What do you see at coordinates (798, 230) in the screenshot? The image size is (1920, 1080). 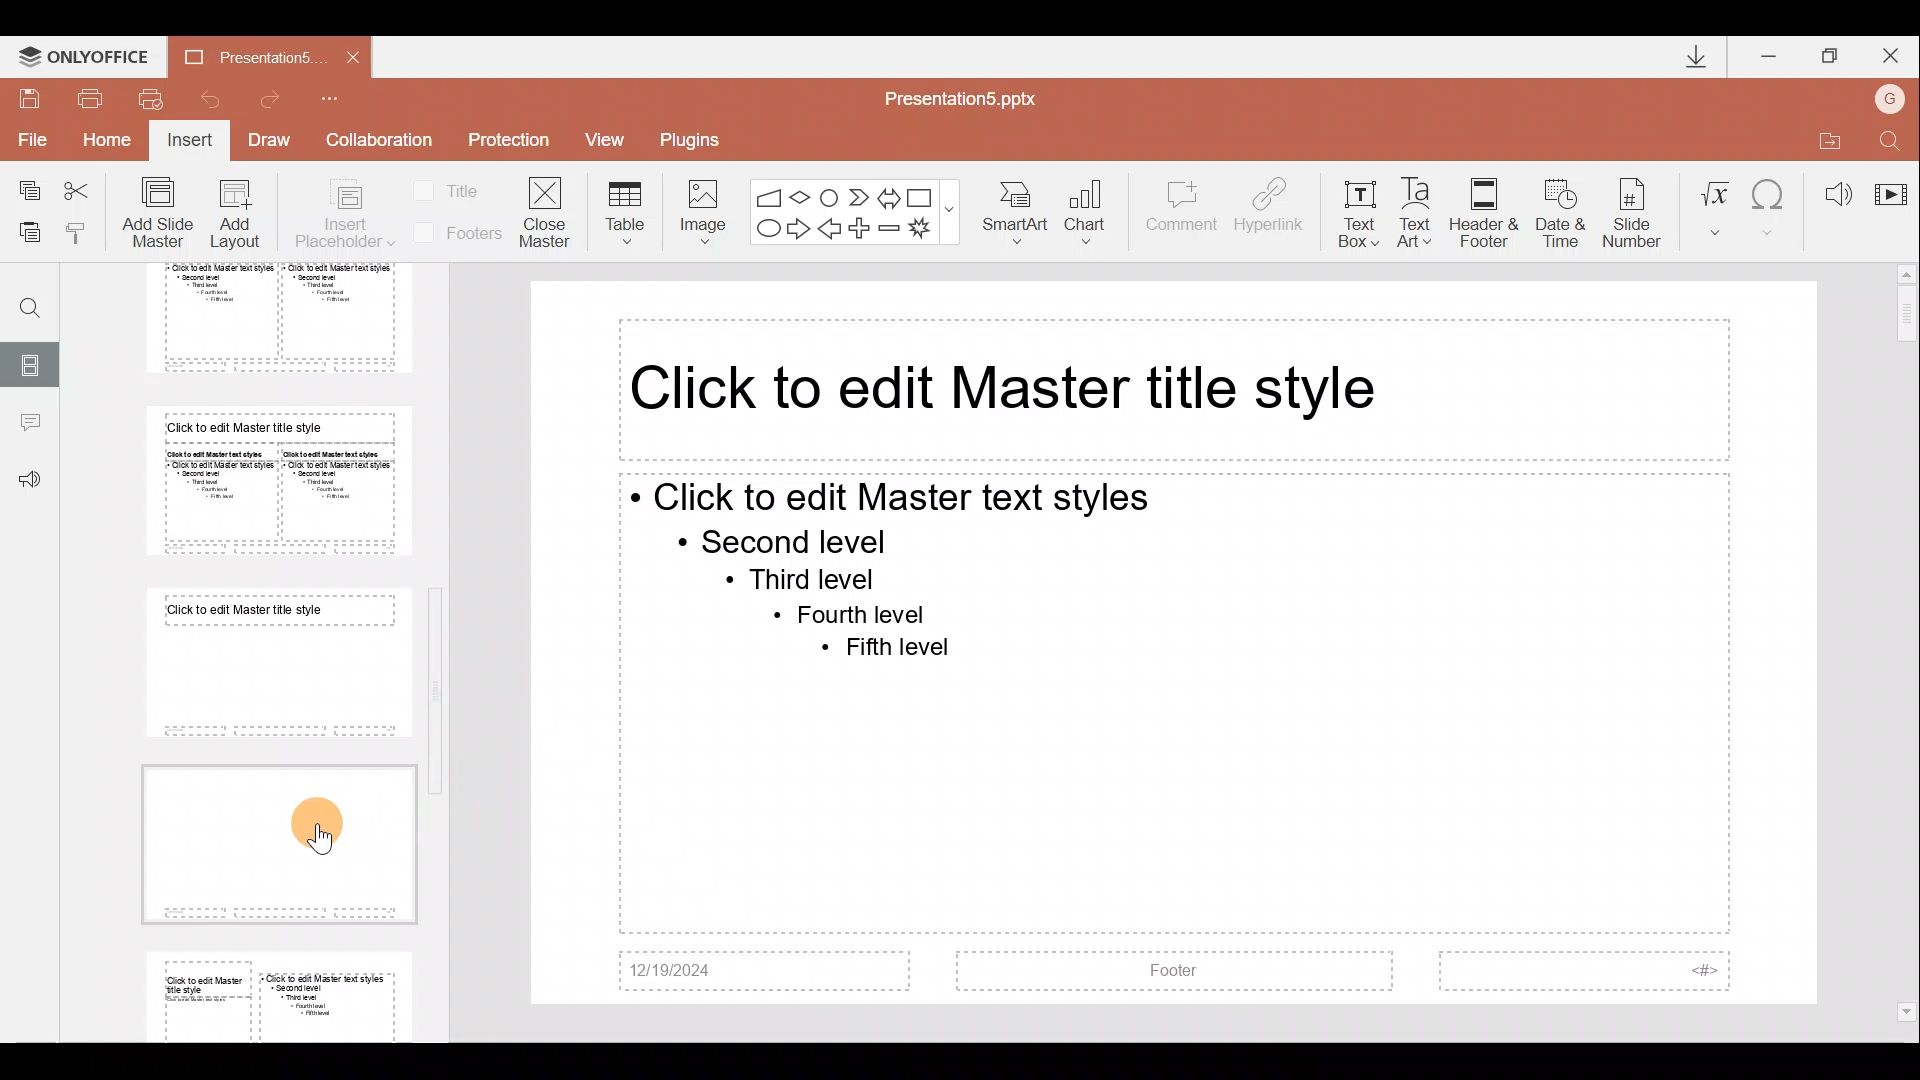 I see `Right arrow` at bounding box center [798, 230].